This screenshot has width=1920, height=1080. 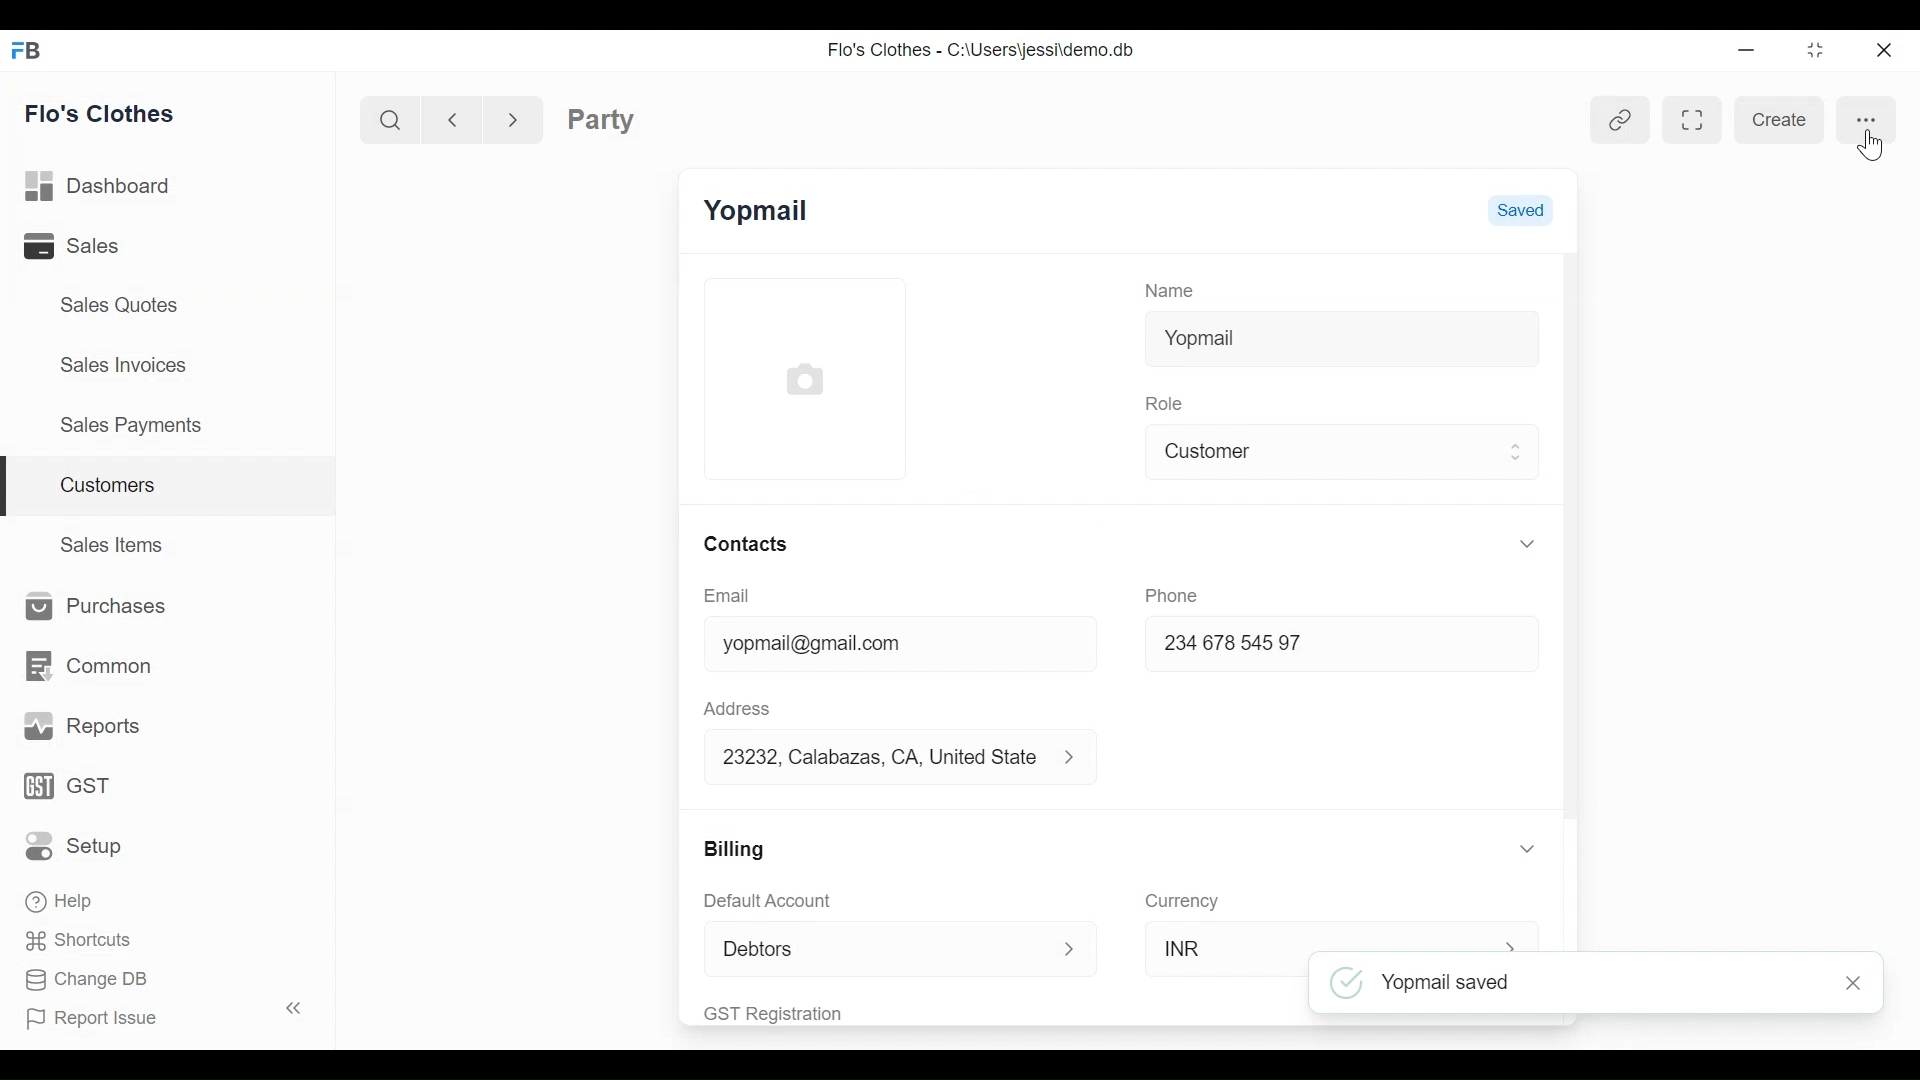 What do you see at coordinates (1513, 942) in the screenshot?
I see `Expand` at bounding box center [1513, 942].